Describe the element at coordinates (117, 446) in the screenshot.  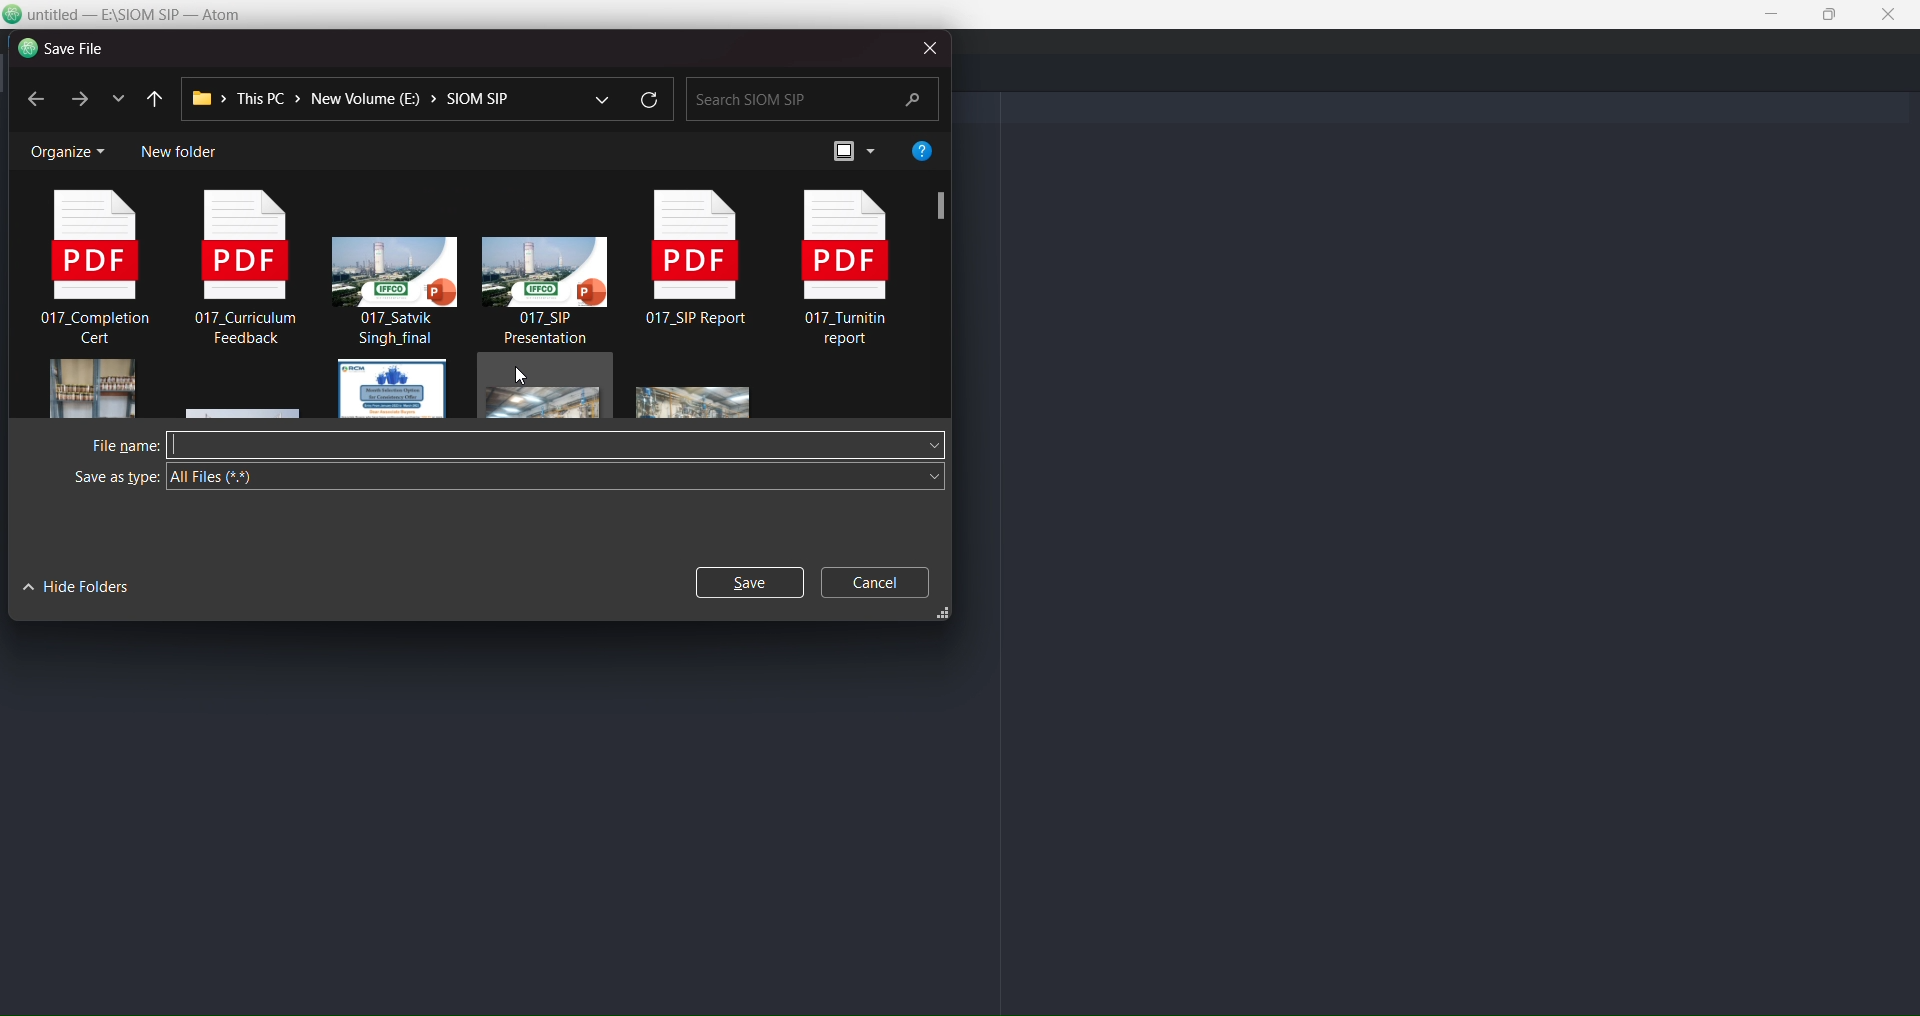
I see `filename` at that location.